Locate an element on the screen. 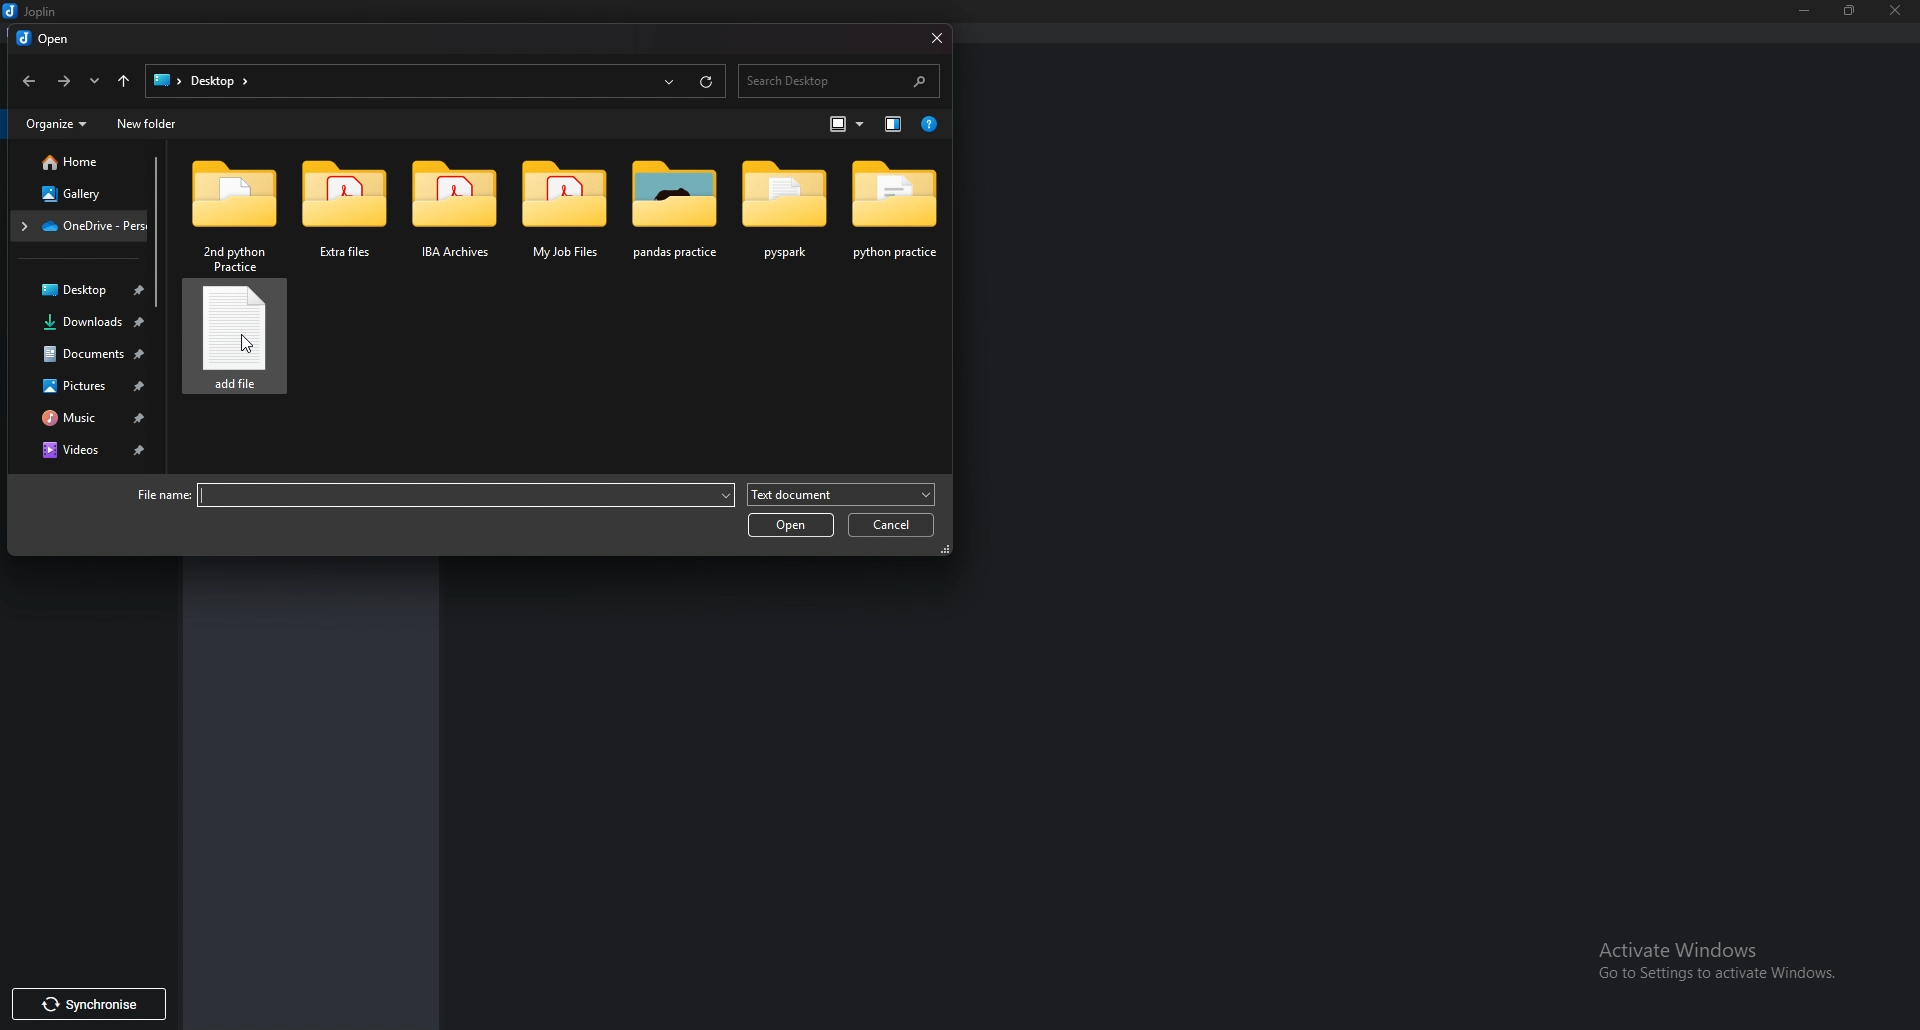 This screenshot has width=1920, height=1030. Scroll bar is located at coordinates (157, 231).